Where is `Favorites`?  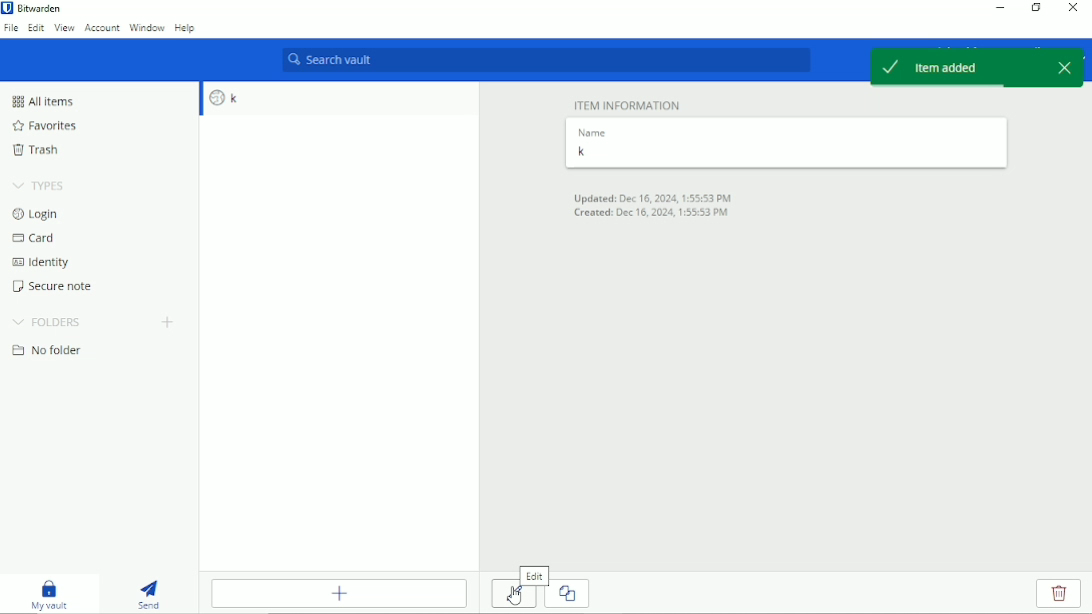
Favorites is located at coordinates (43, 126).